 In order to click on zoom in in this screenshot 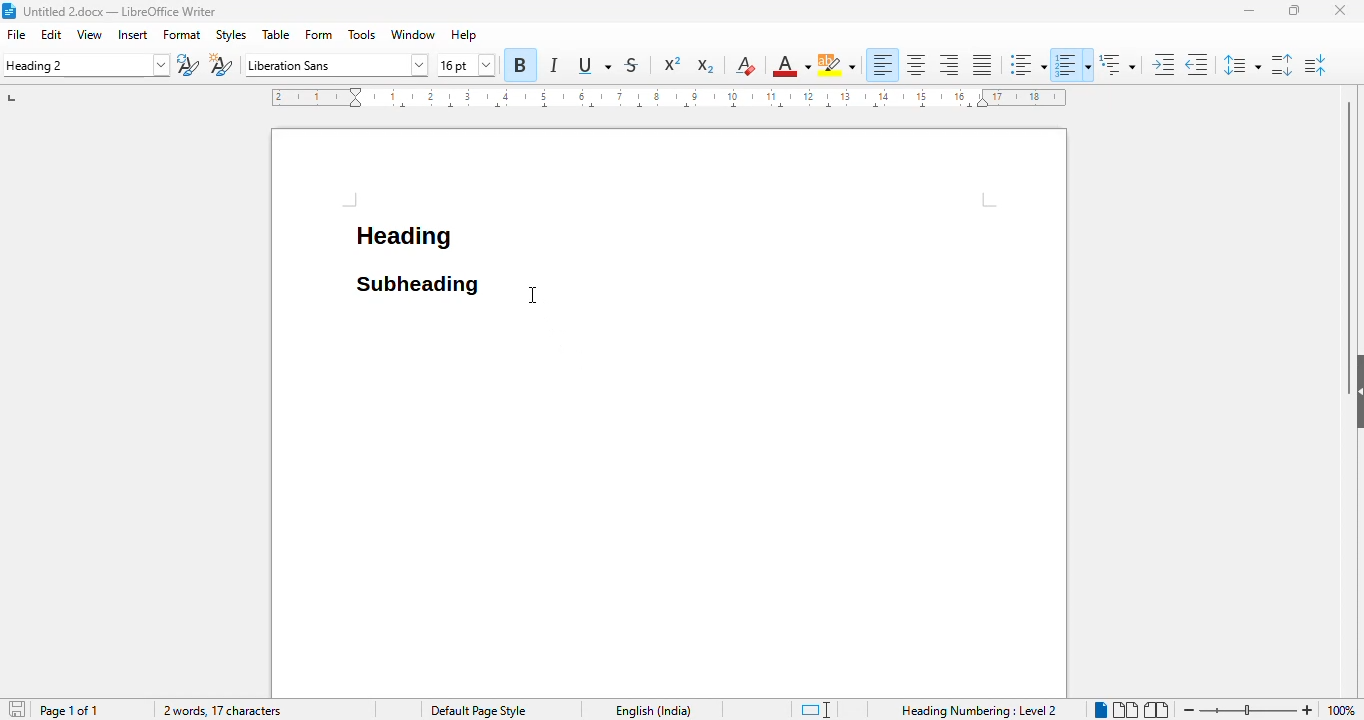, I will do `click(1307, 711)`.